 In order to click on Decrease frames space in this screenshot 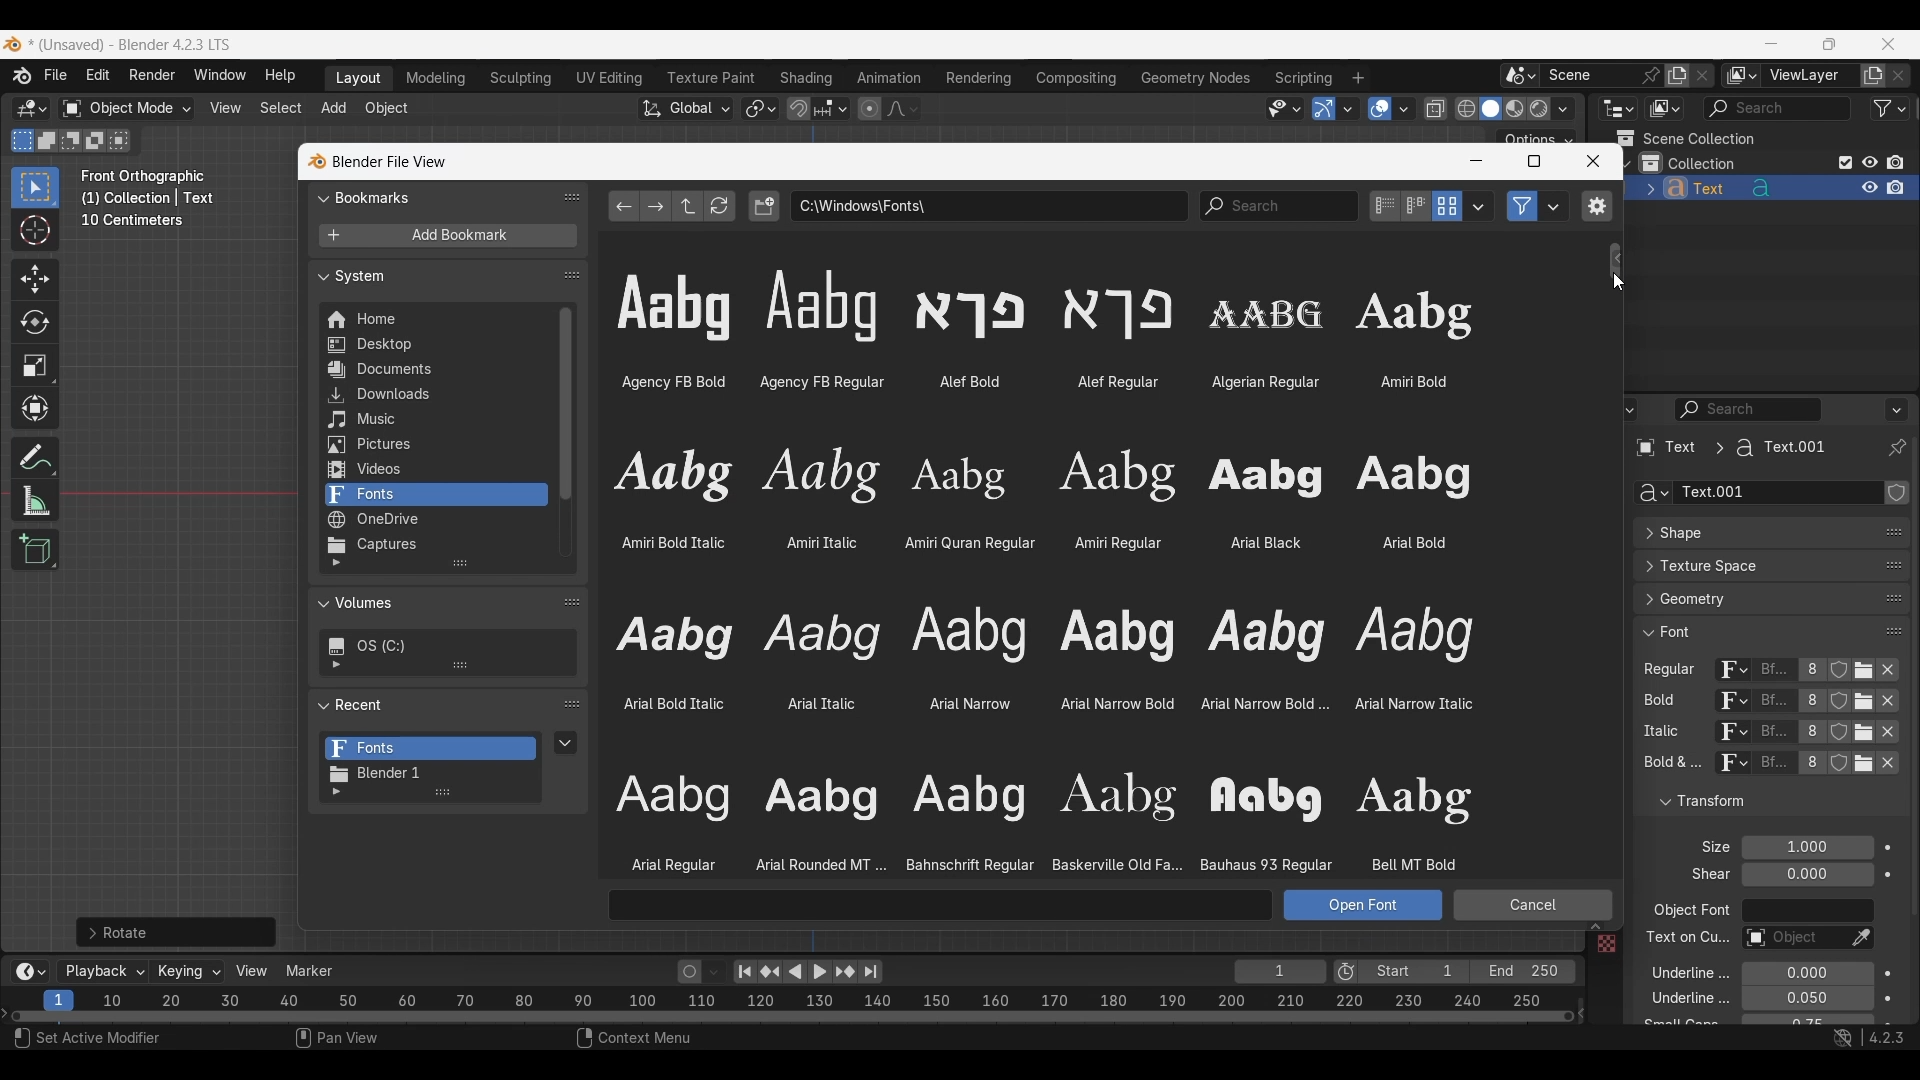, I will do `click(1582, 1012)`.